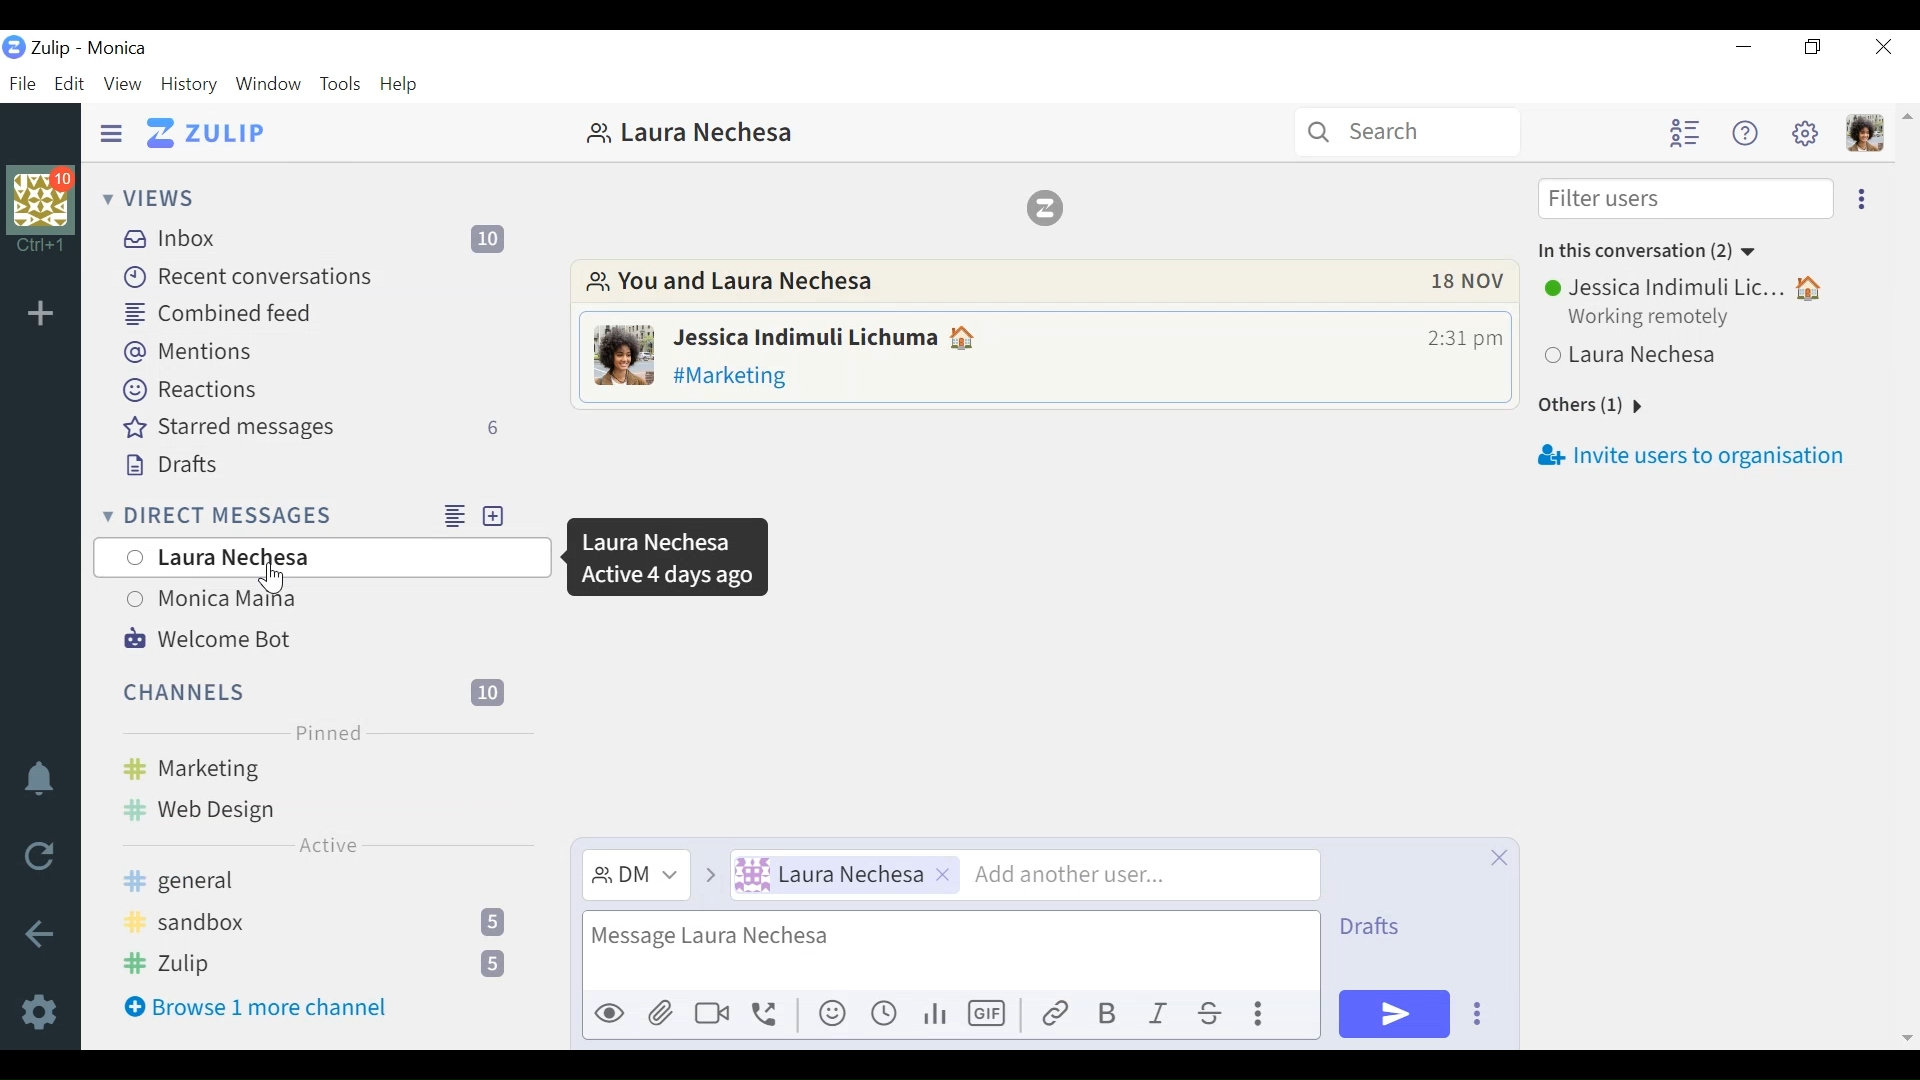  What do you see at coordinates (634, 875) in the screenshot?
I see `Direct message` at bounding box center [634, 875].